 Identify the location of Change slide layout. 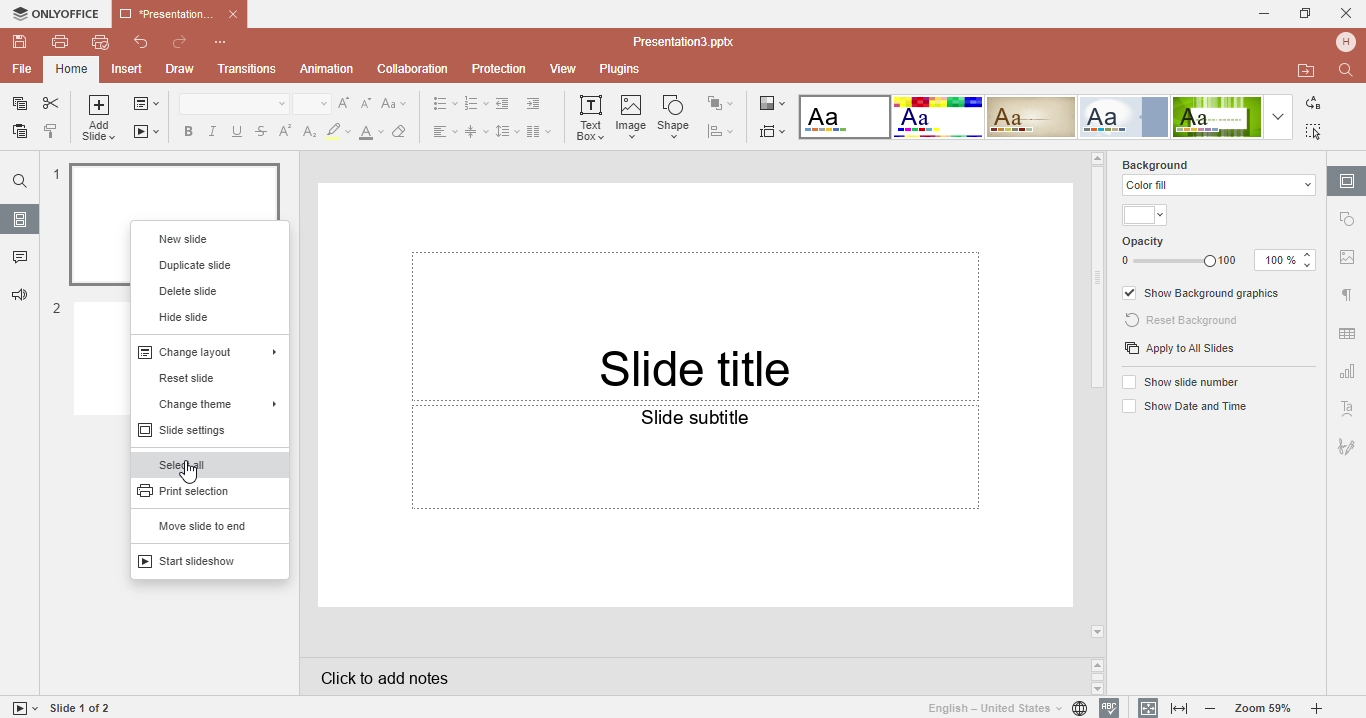
(146, 106).